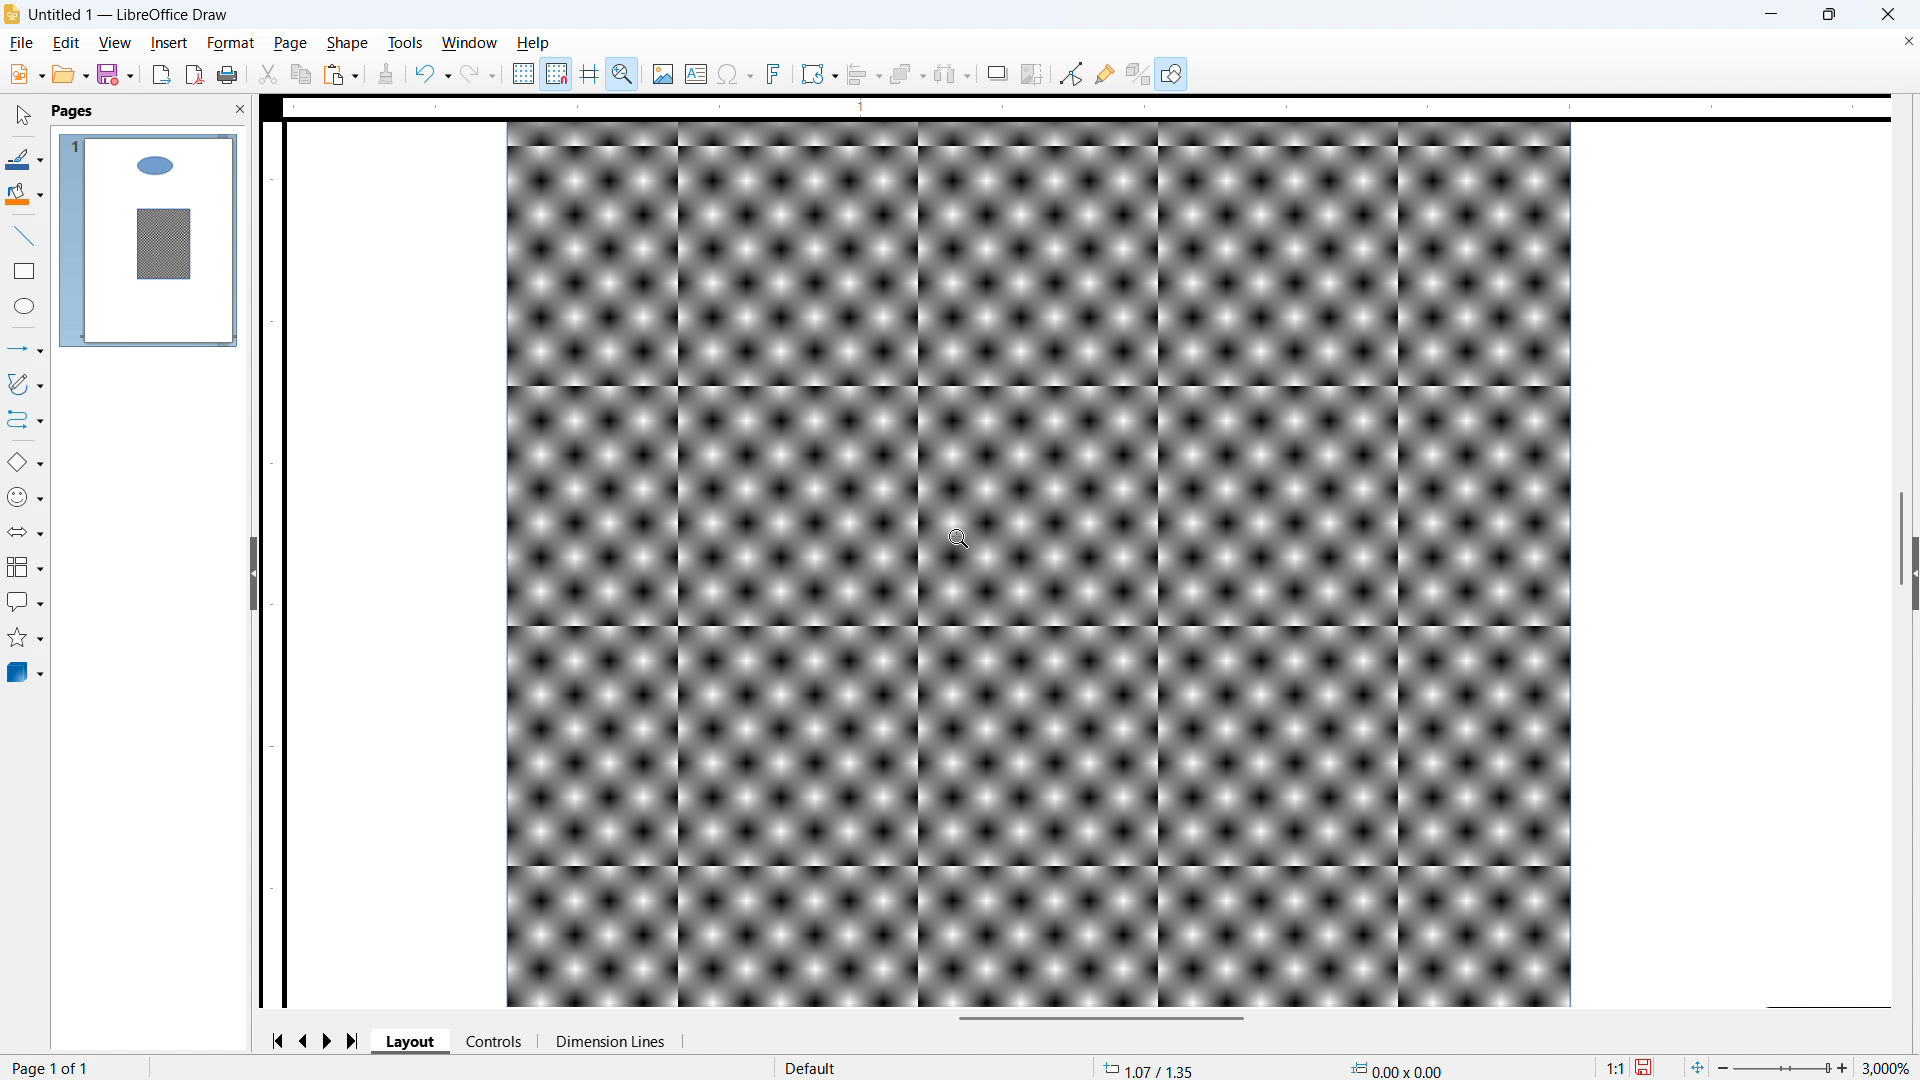 The image size is (1920, 1080). I want to click on Copy , so click(300, 74).